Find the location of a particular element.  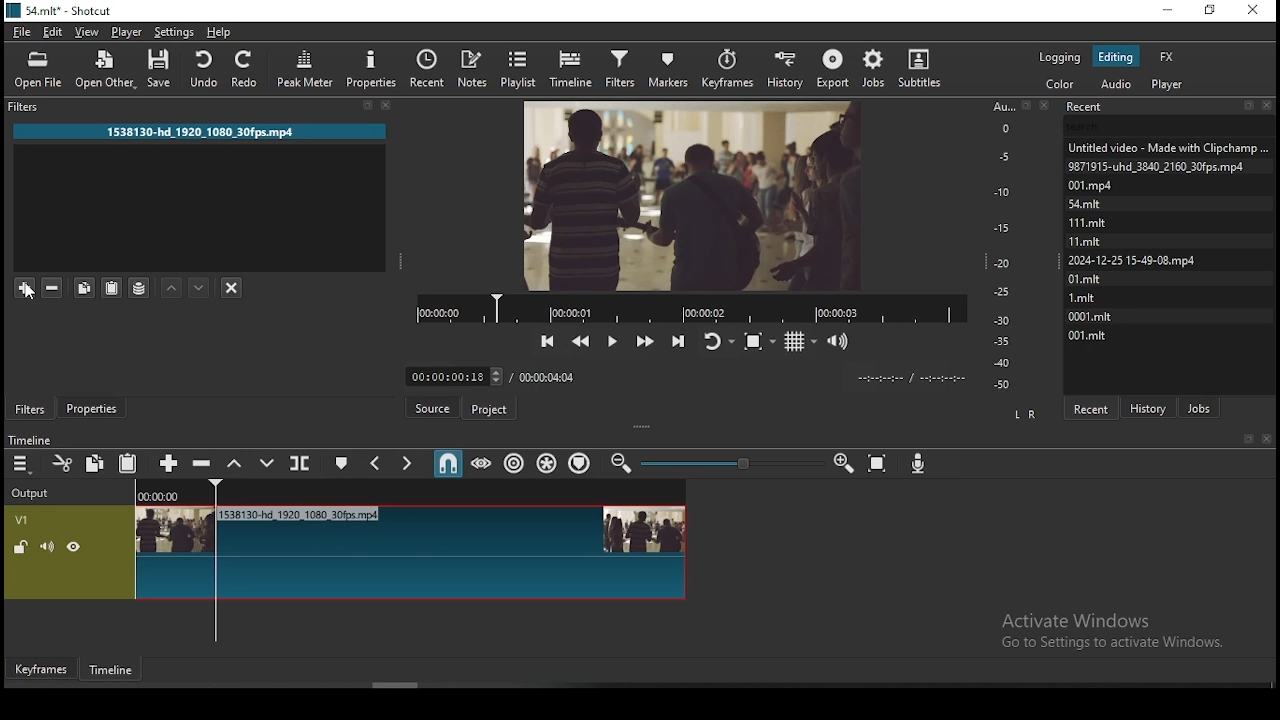

video track is located at coordinates (344, 550).